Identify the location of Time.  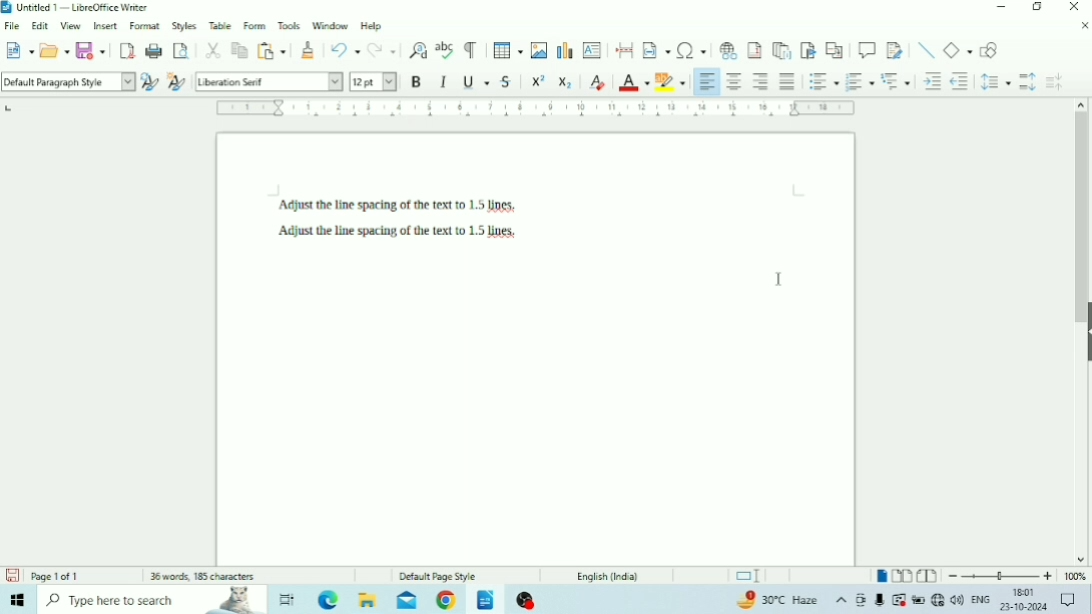
(1023, 591).